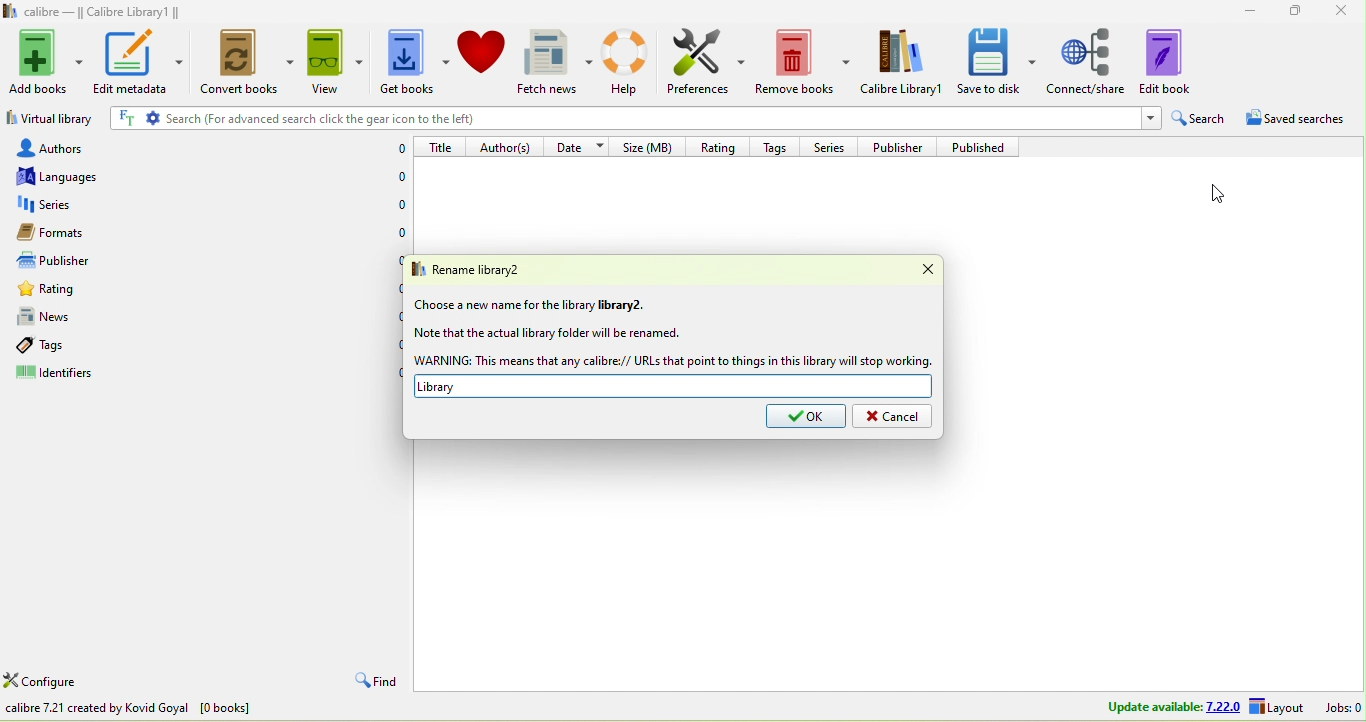 Image resolution: width=1366 pixels, height=722 pixels. Describe the element at coordinates (442, 146) in the screenshot. I see `title` at that location.